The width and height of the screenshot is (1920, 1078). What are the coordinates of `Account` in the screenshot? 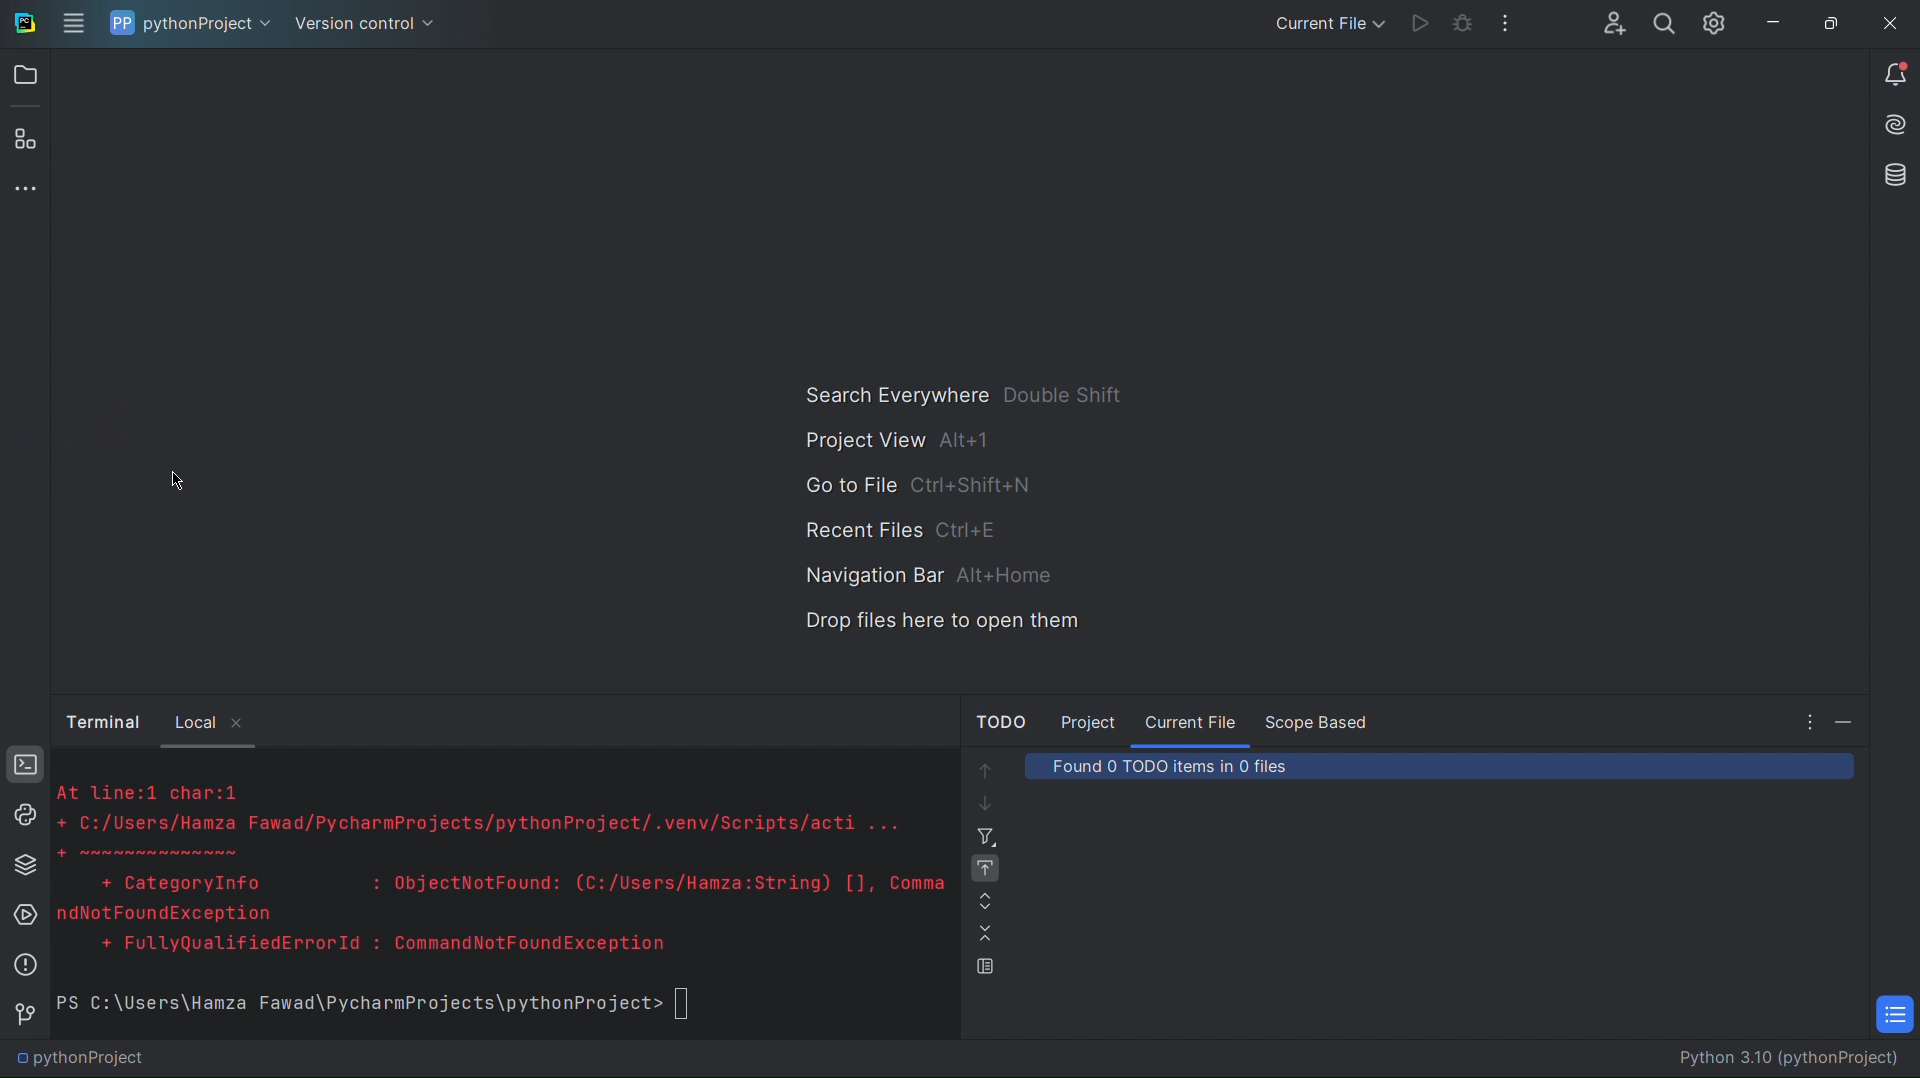 It's located at (1610, 22).